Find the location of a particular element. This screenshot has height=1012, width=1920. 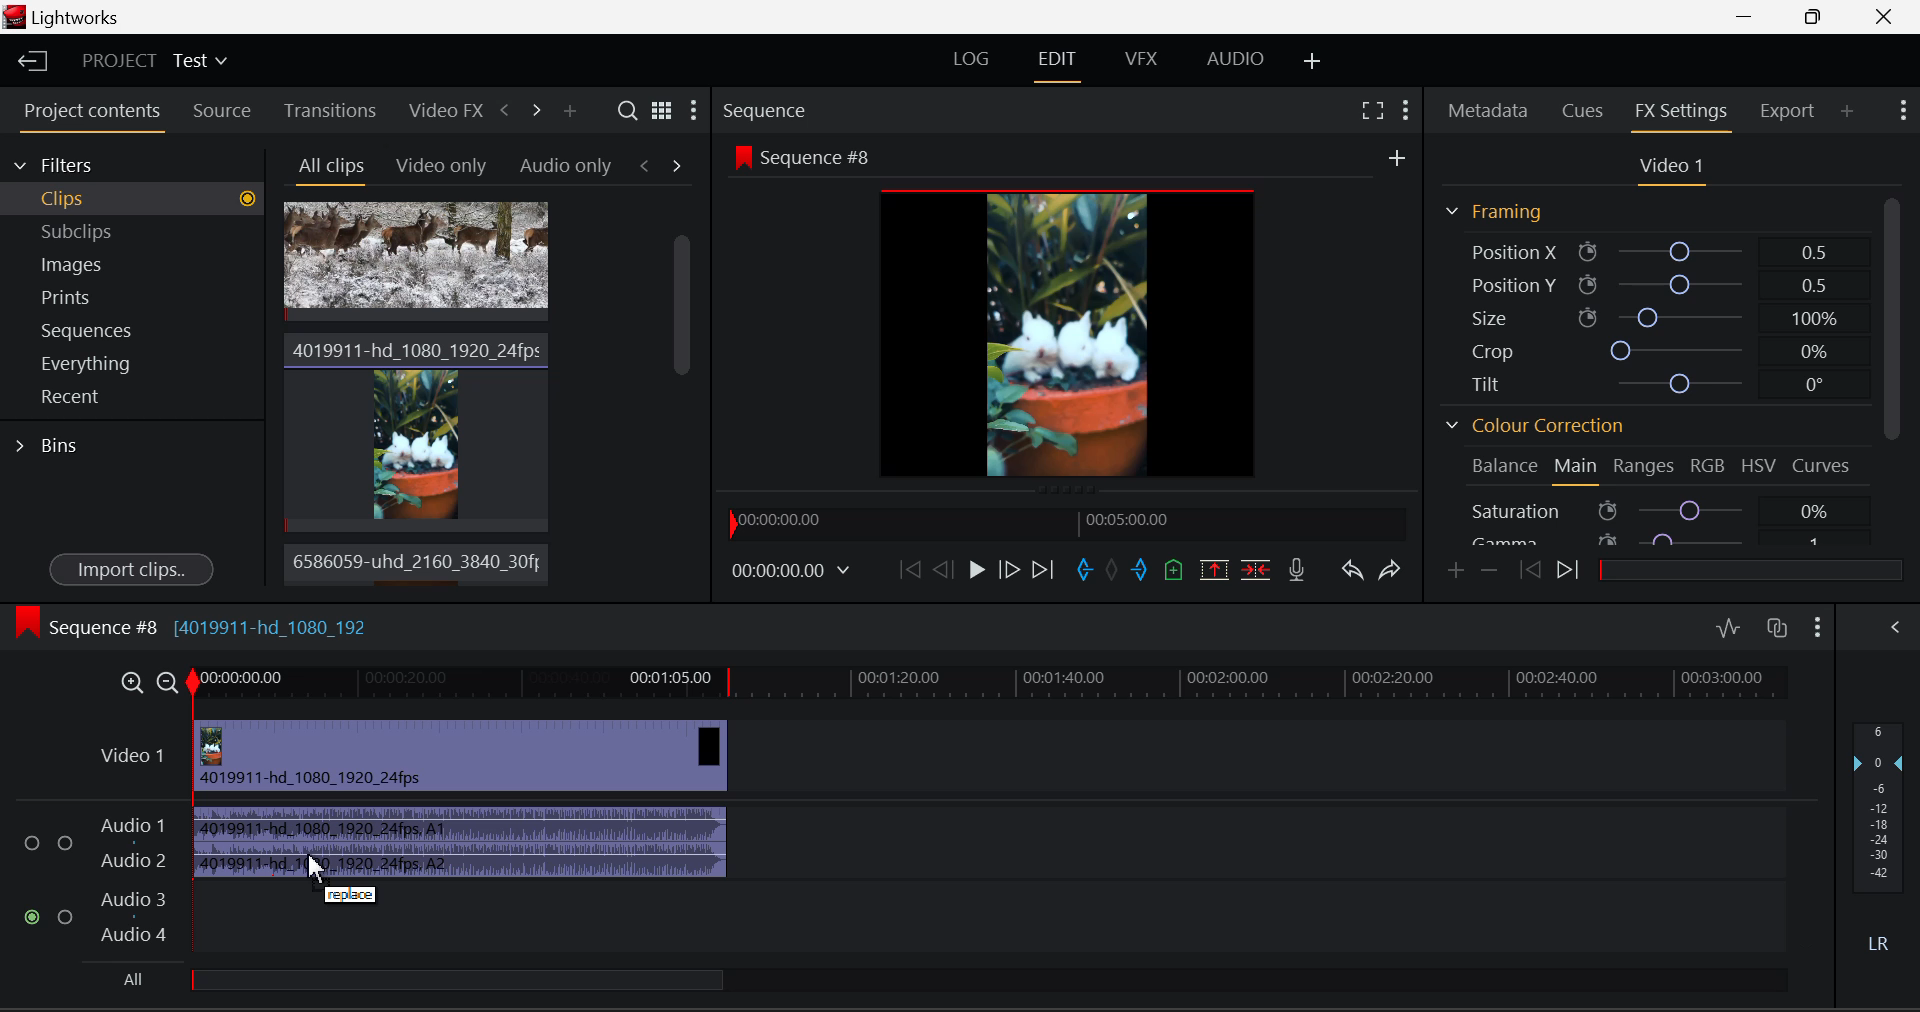

Scroll Bar is located at coordinates (1894, 364).